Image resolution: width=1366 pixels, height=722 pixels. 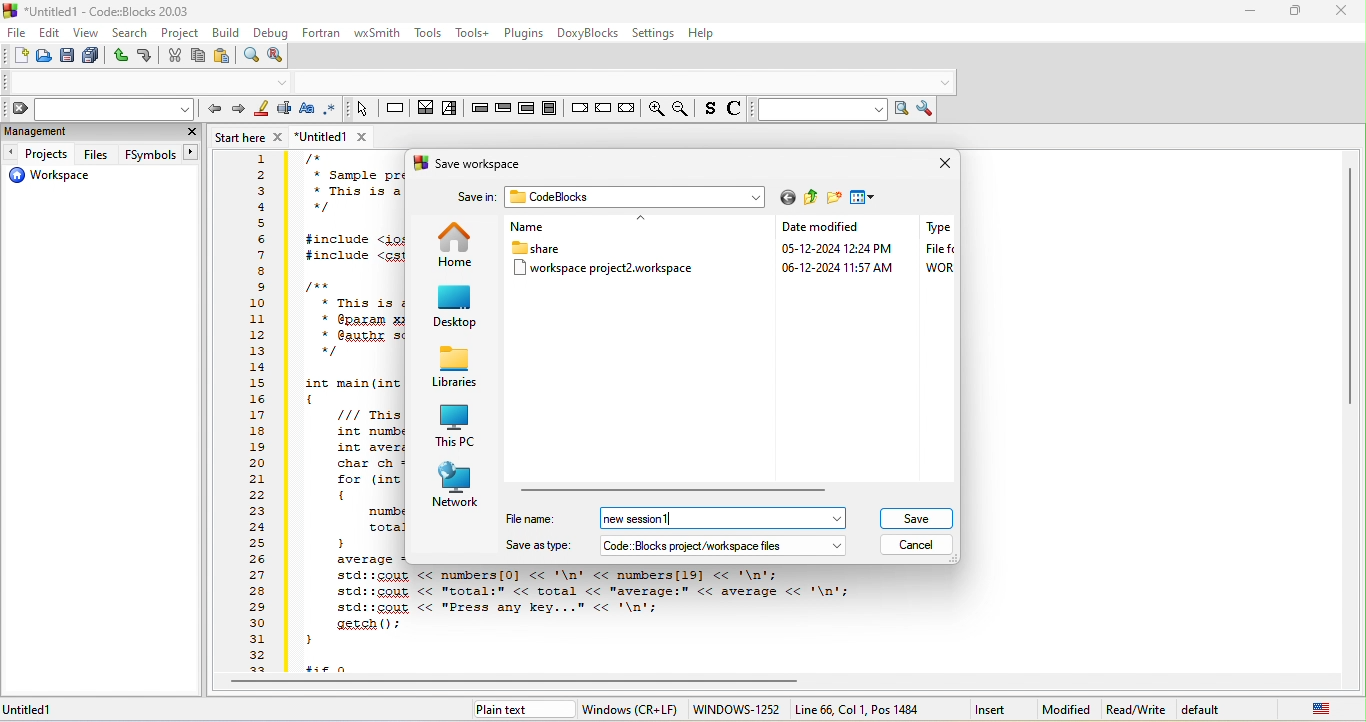 I want to click on files, so click(x=97, y=153).